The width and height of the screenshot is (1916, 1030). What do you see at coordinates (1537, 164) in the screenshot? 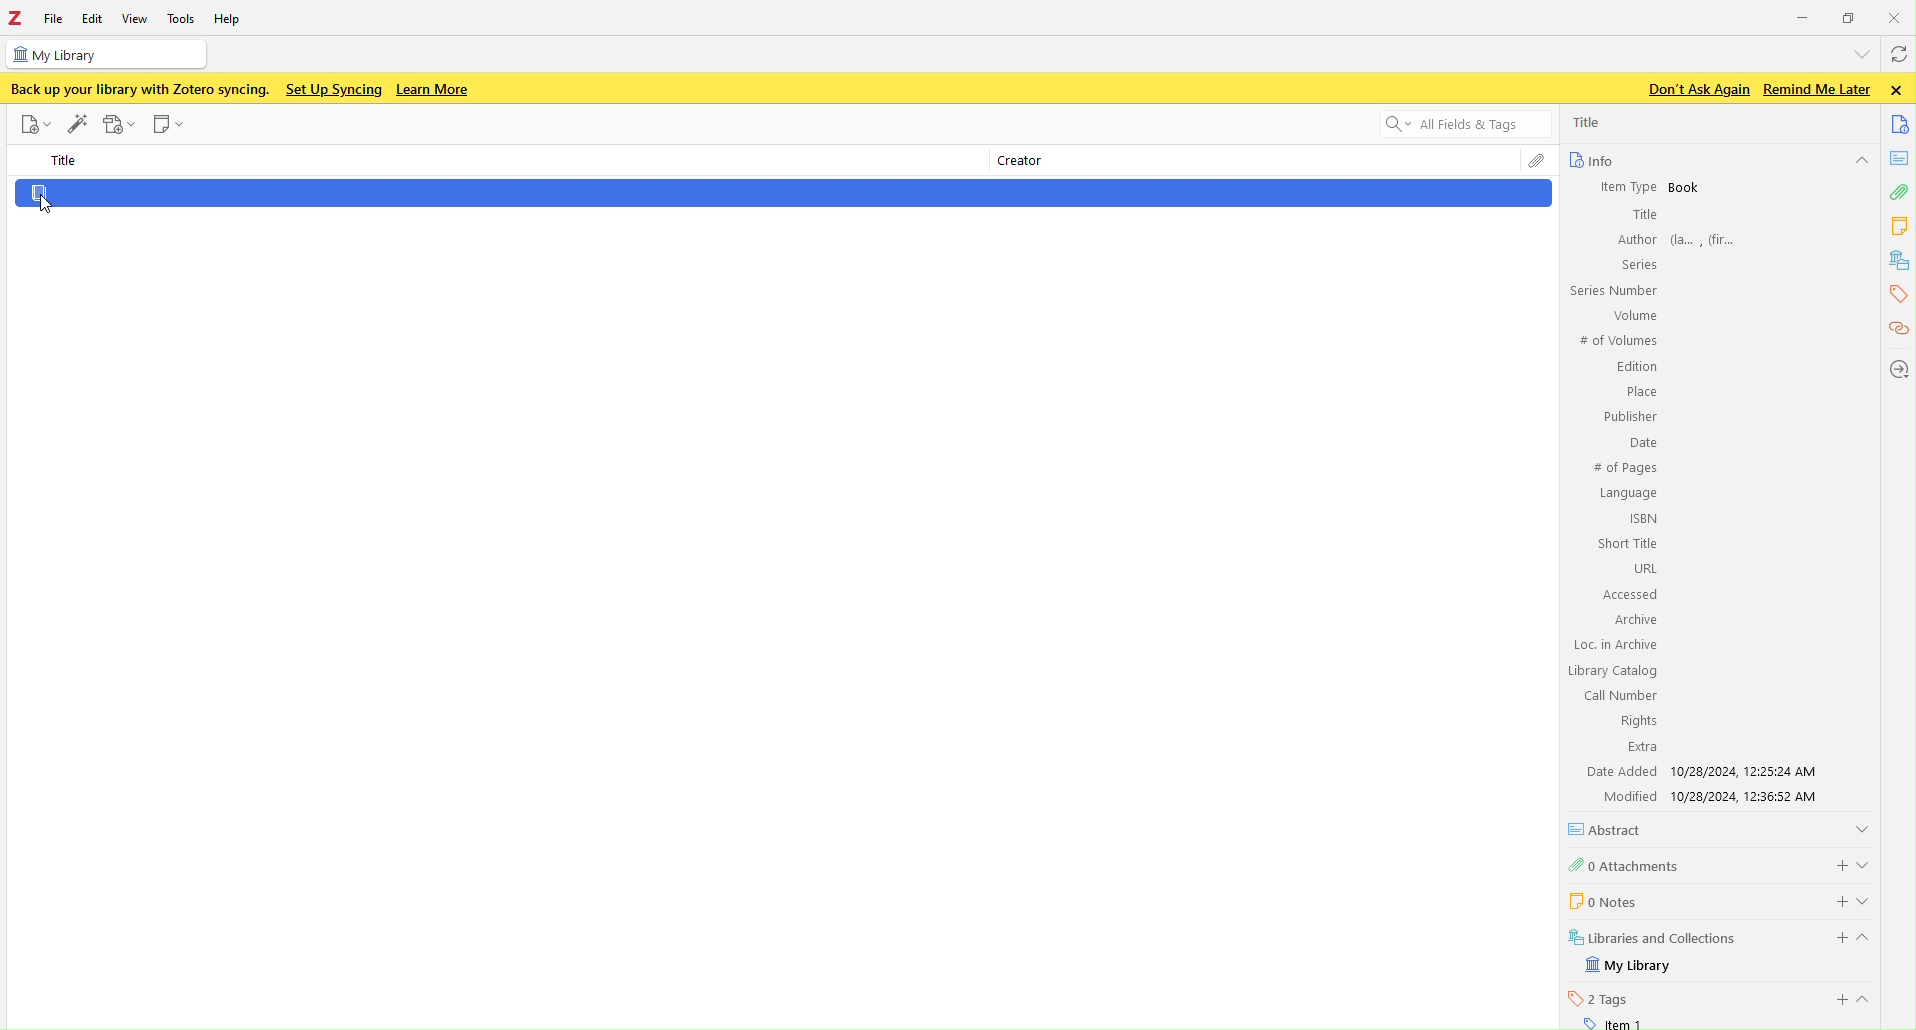
I see `attachments` at bounding box center [1537, 164].